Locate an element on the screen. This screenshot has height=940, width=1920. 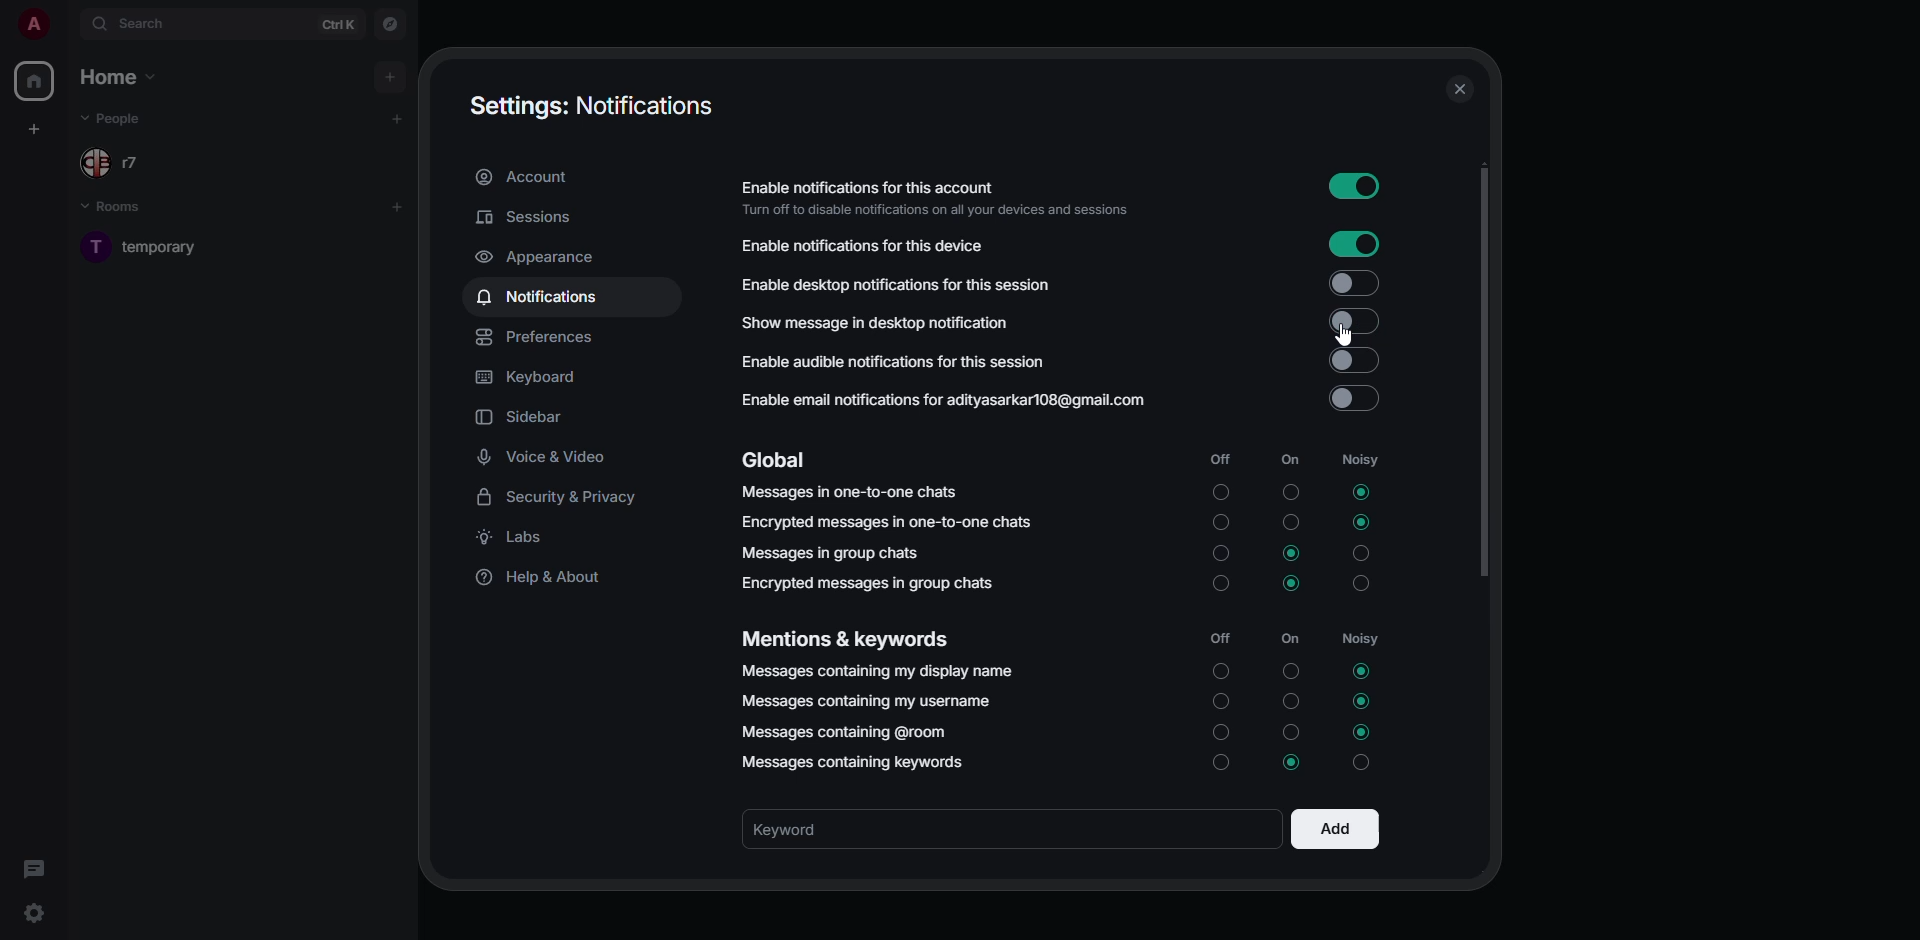
Off Unselected is located at coordinates (1222, 494).